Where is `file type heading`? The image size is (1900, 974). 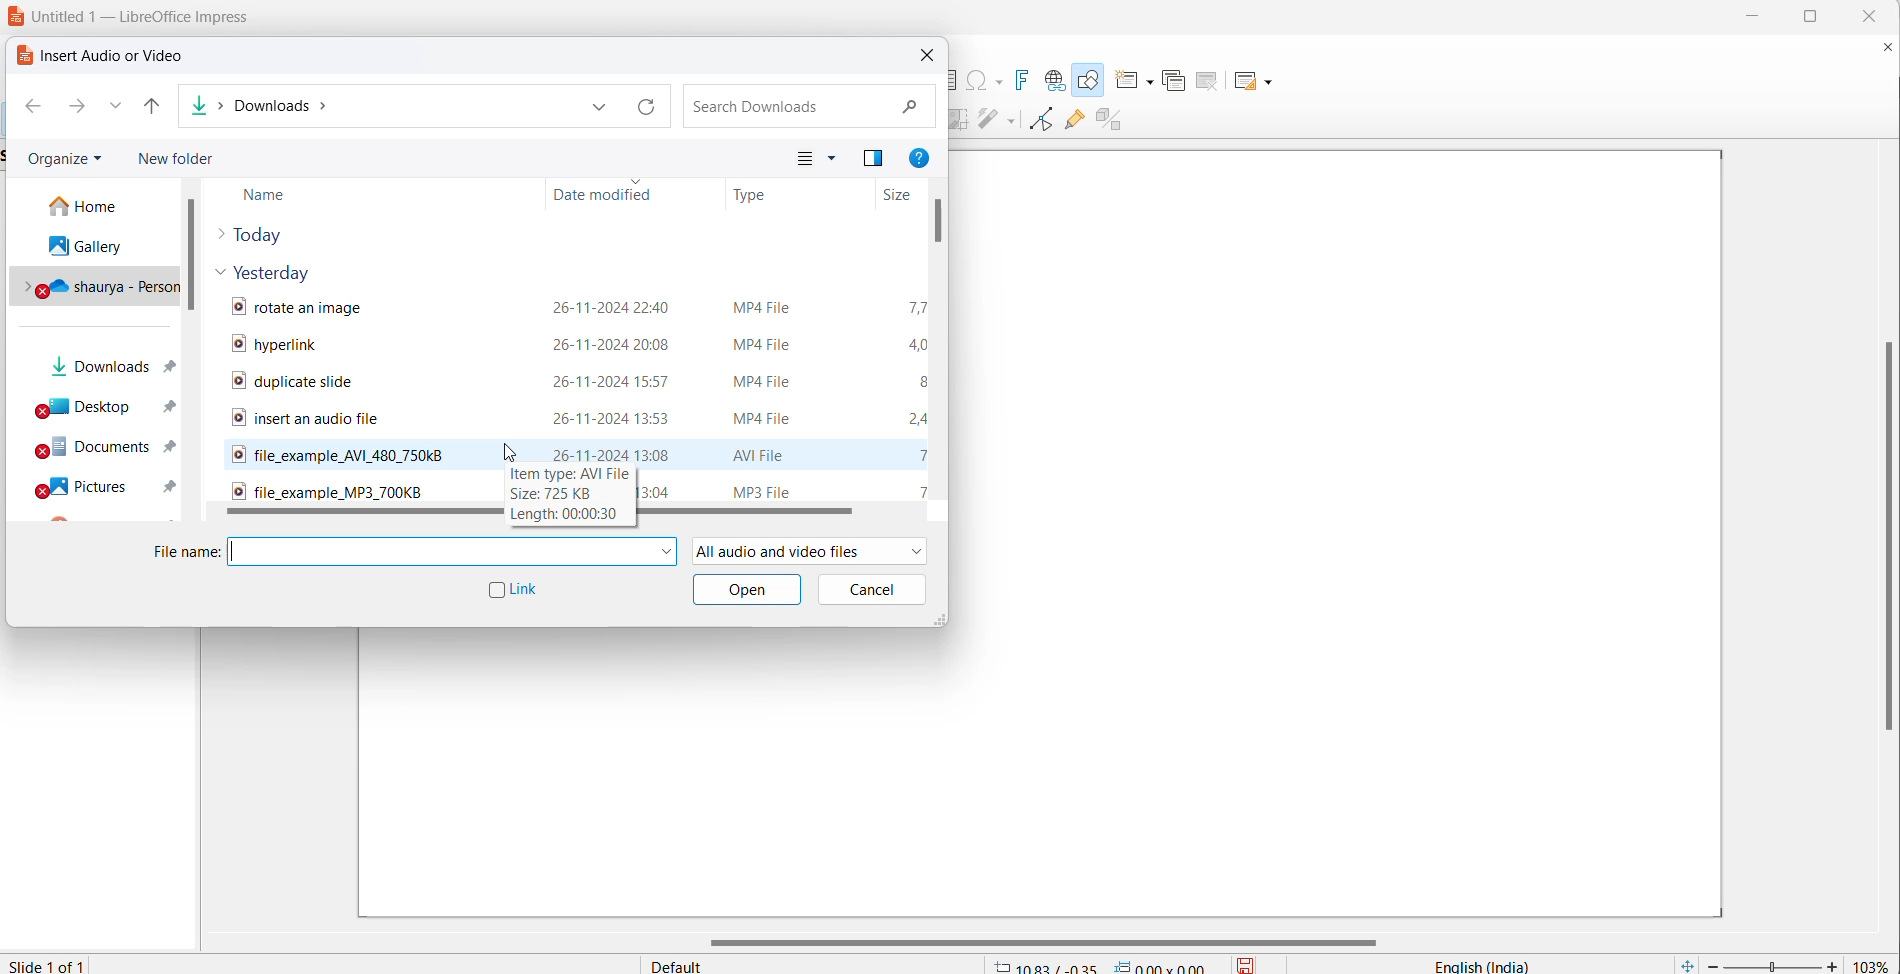
file type heading is located at coordinates (765, 191).